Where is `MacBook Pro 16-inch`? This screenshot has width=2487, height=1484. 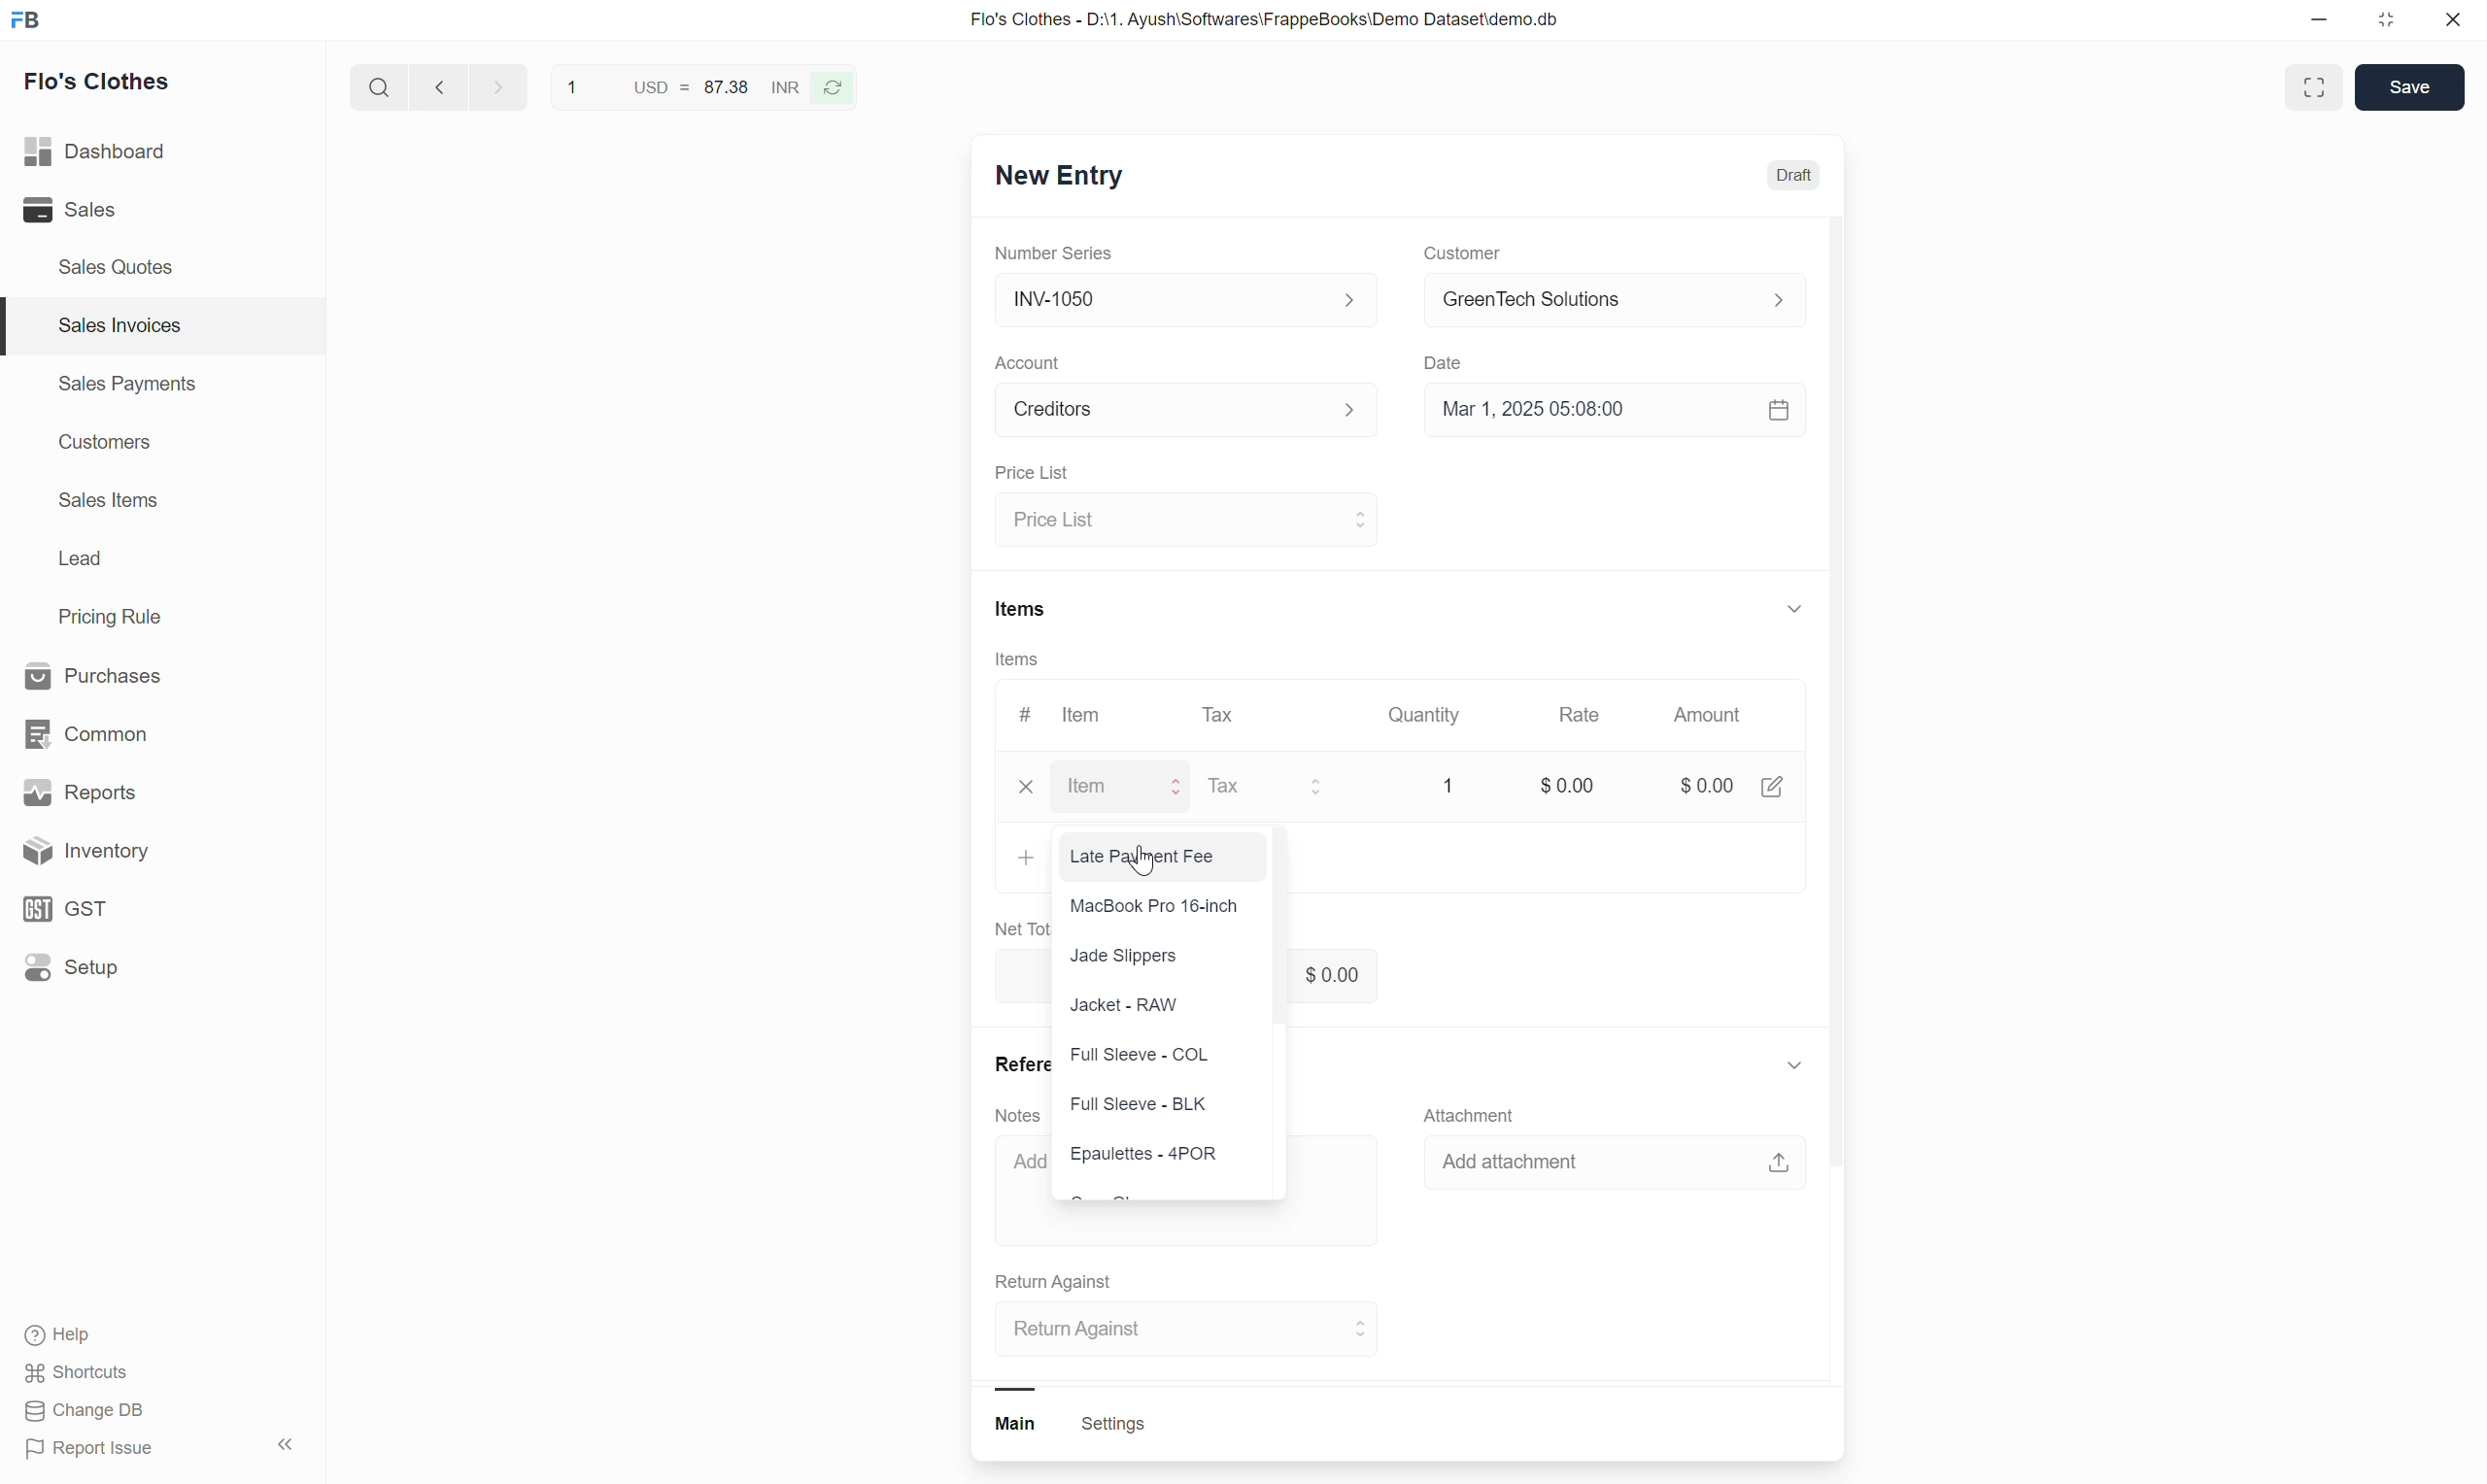 MacBook Pro 16-inch is located at coordinates (1156, 910).